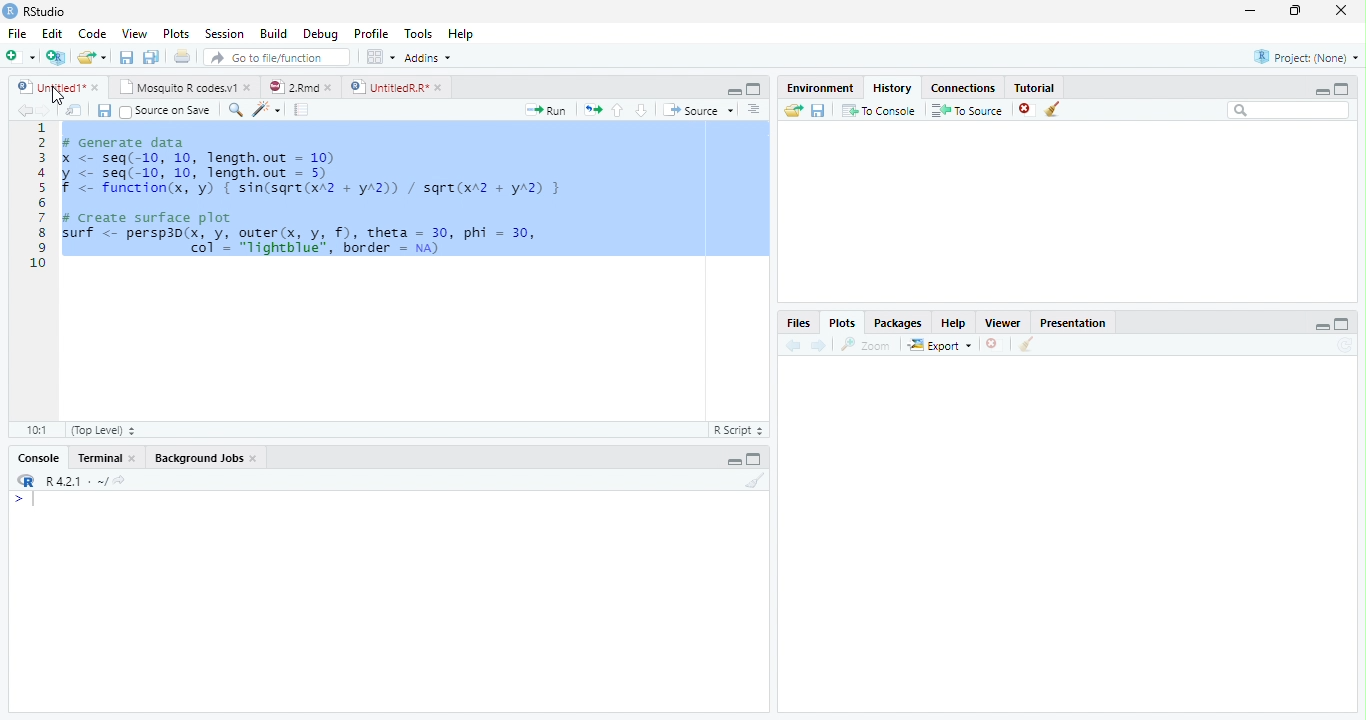  I want to click on Profile, so click(372, 33).